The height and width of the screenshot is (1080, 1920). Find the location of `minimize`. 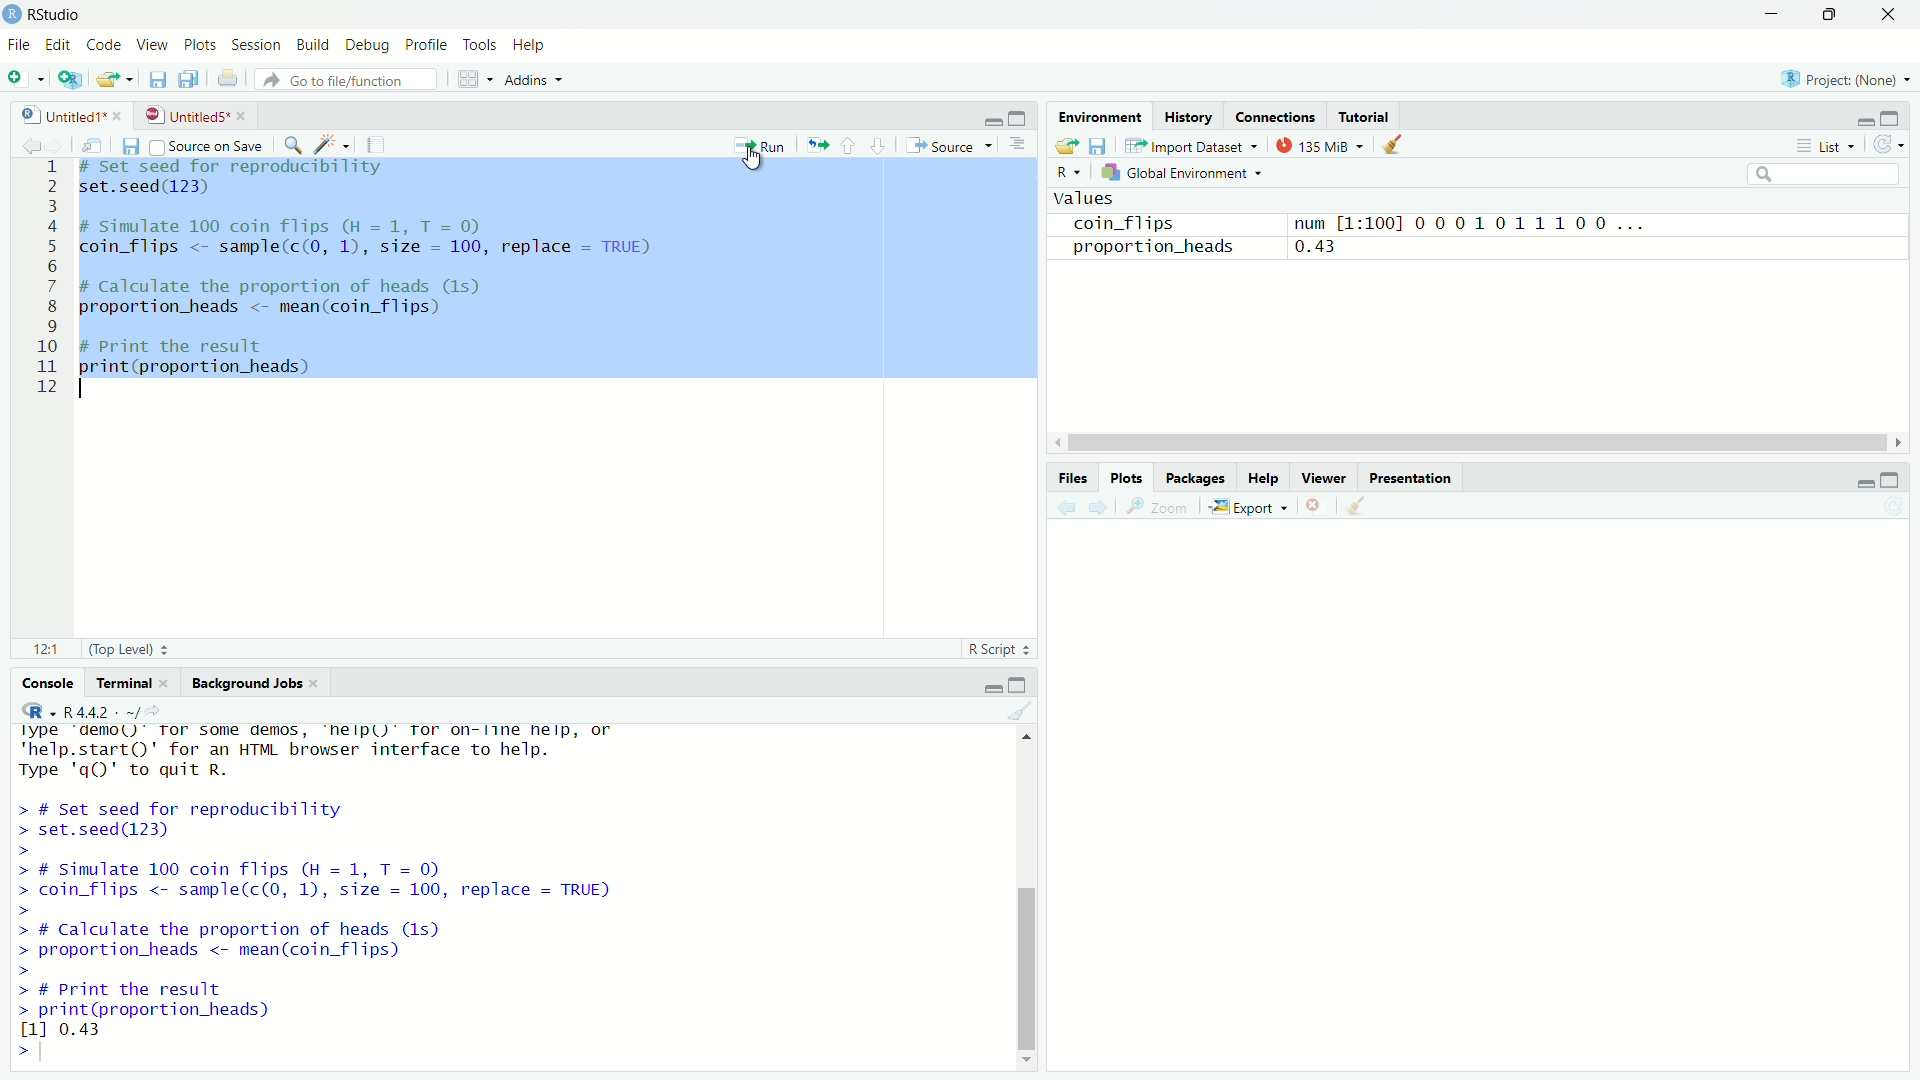

minimize is located at coordinates (1858, 116).